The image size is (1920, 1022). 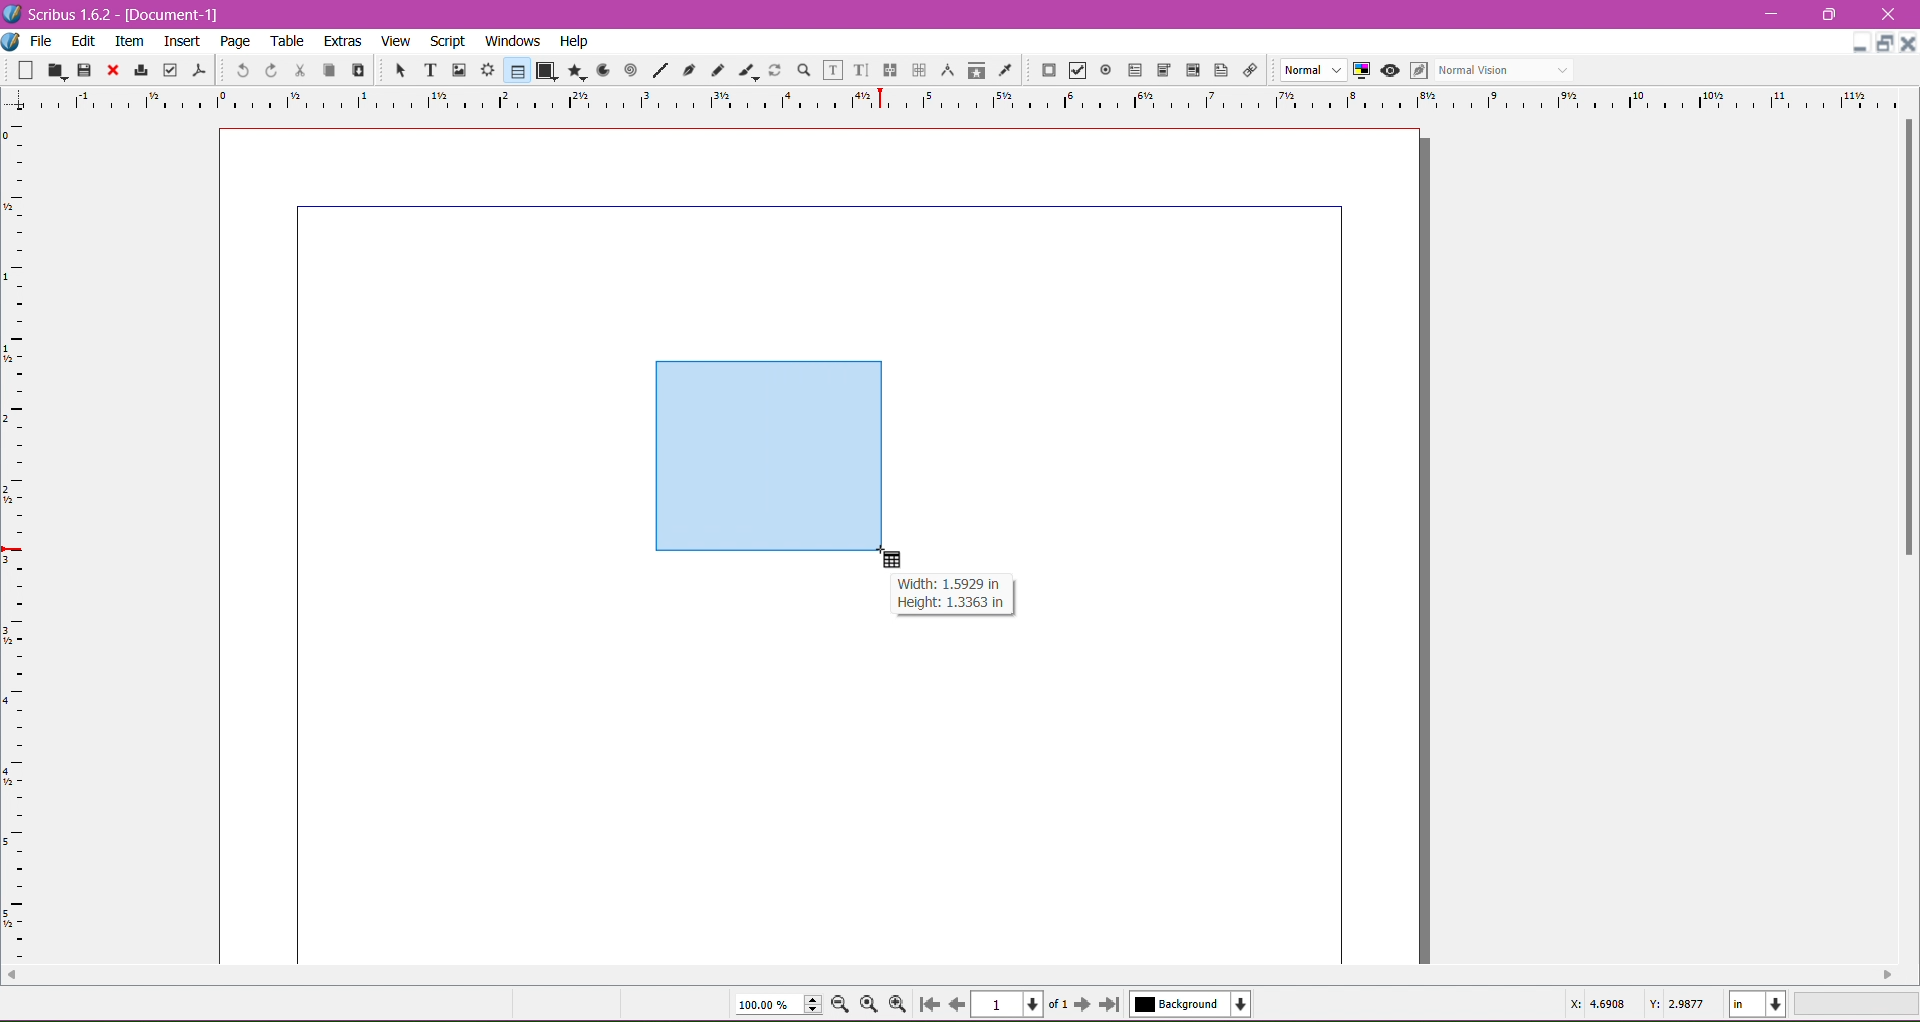 What do you see at coordinates (120, 14) in the screenshot?
I see `Scribus 1.6.2 - [Document-1]` at bounding box center [120, 14].